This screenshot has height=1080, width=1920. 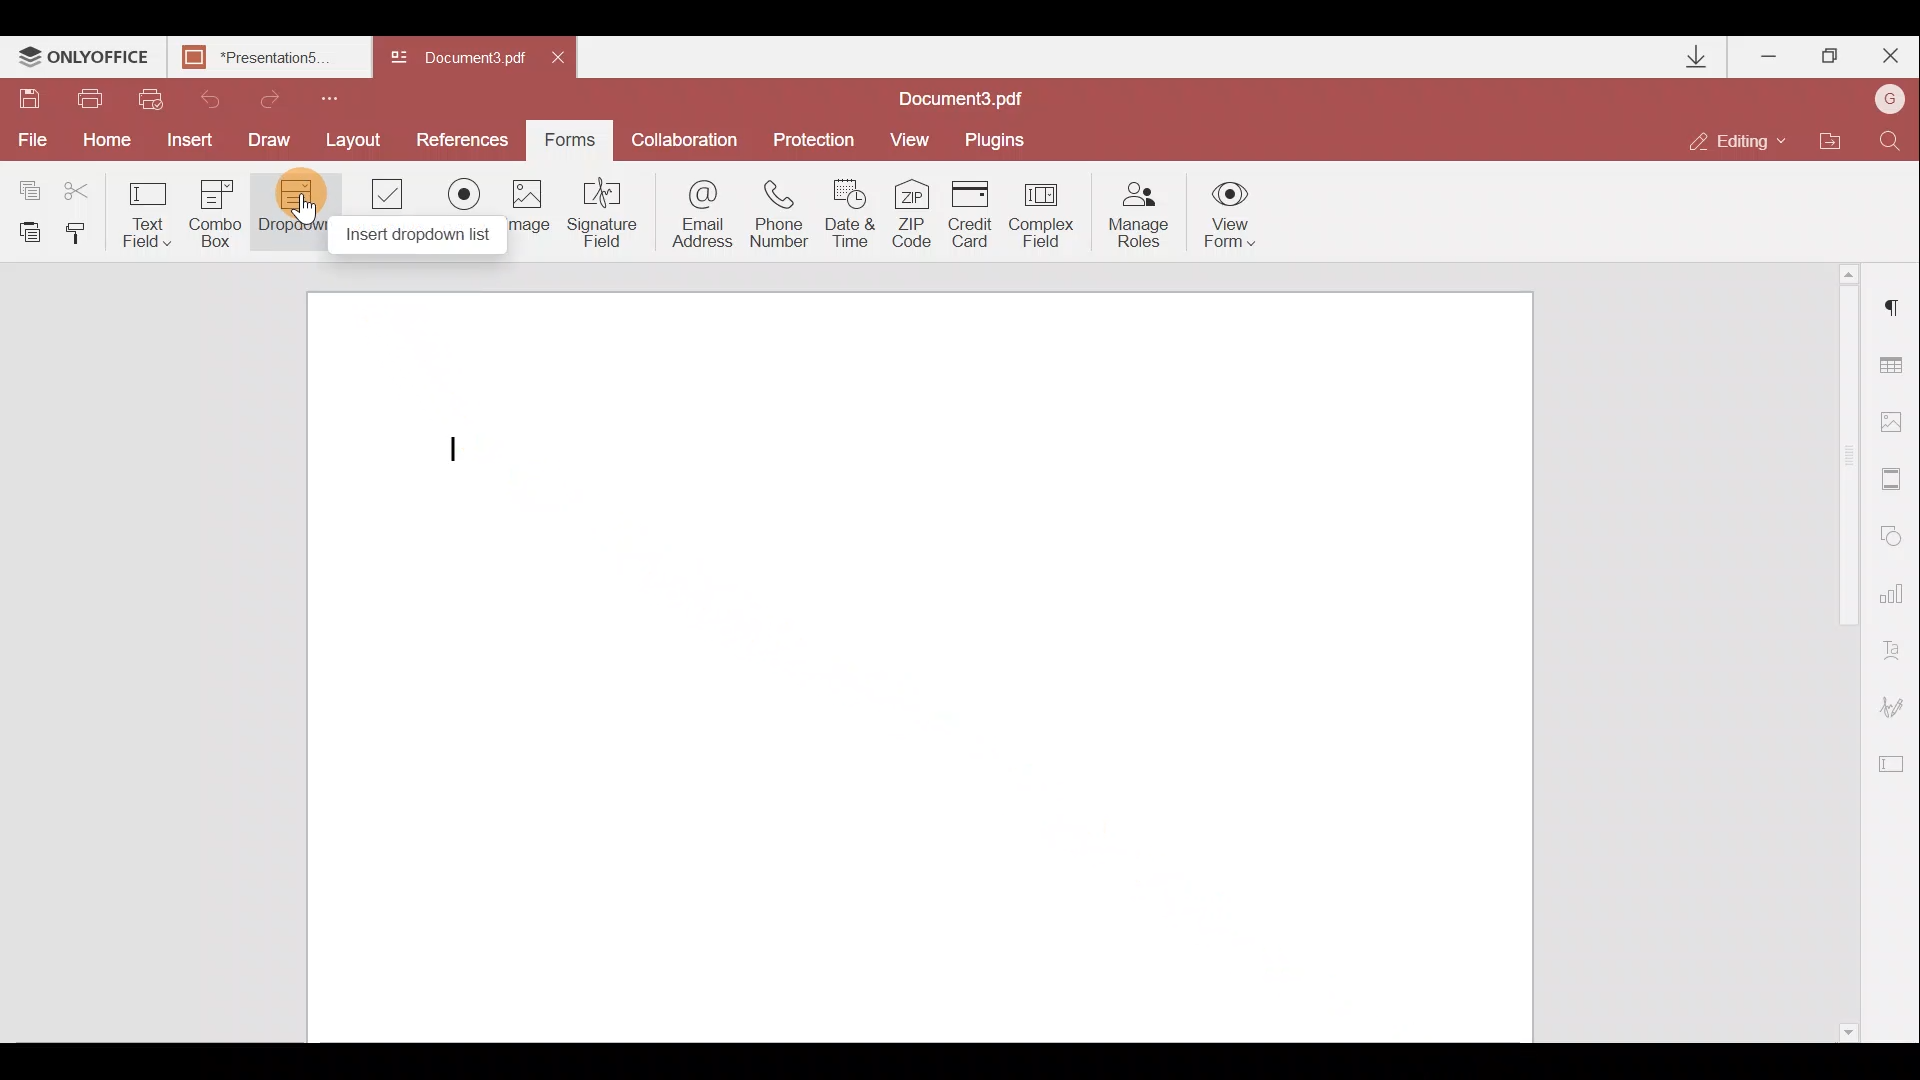 What do you see at coordinates (1891, 139) in the screenshot?
I see `Find` at bounding box center [1891, 139].